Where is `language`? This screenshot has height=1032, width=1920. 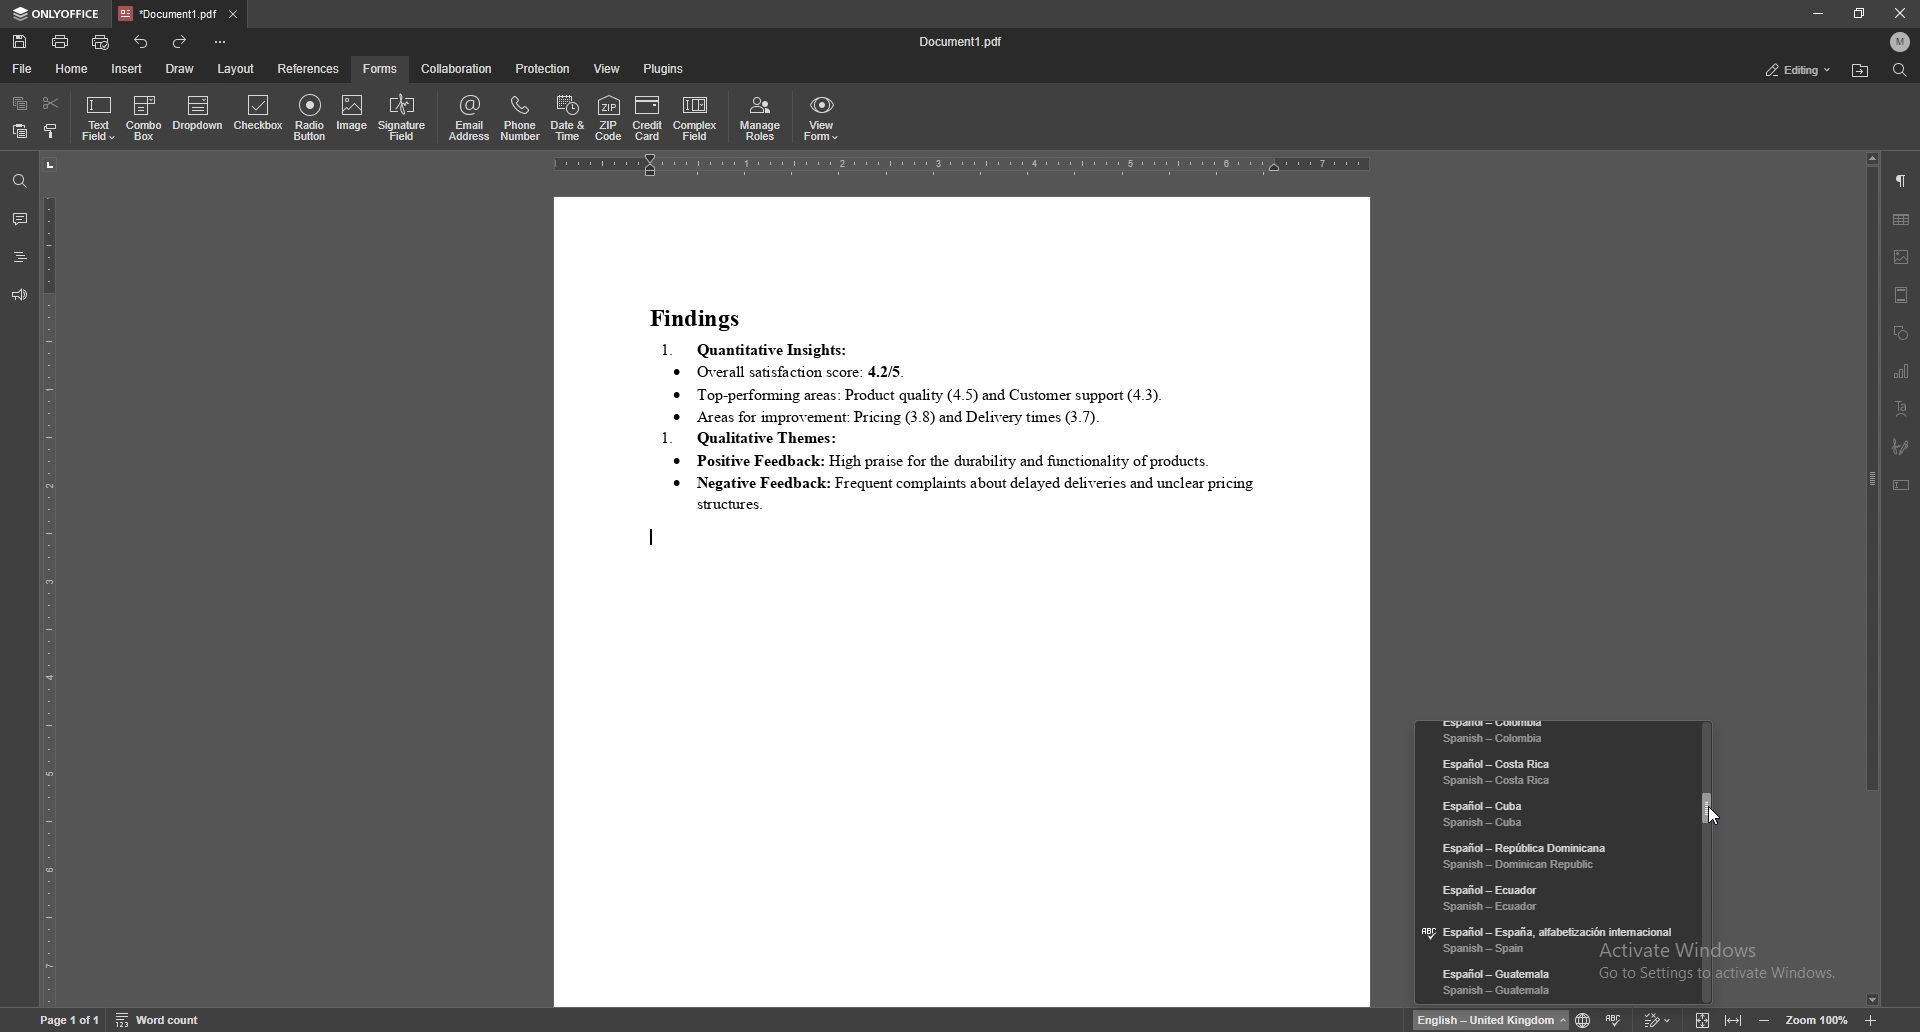
language is located at coordinates (1549, 813).